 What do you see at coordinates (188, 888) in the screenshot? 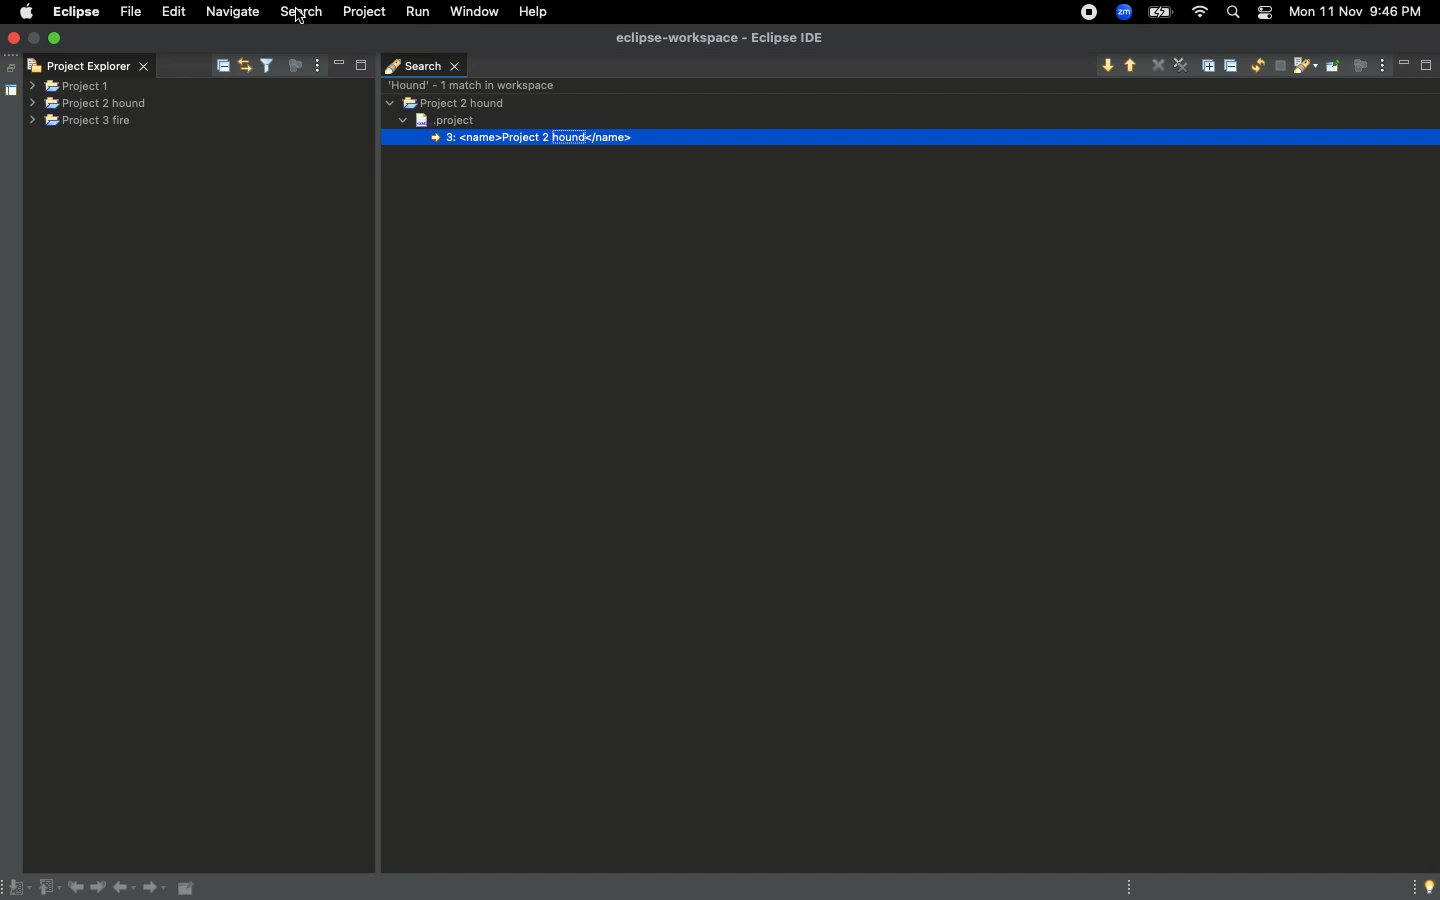
I see `Pin editor` at bounding box center [188, 888].